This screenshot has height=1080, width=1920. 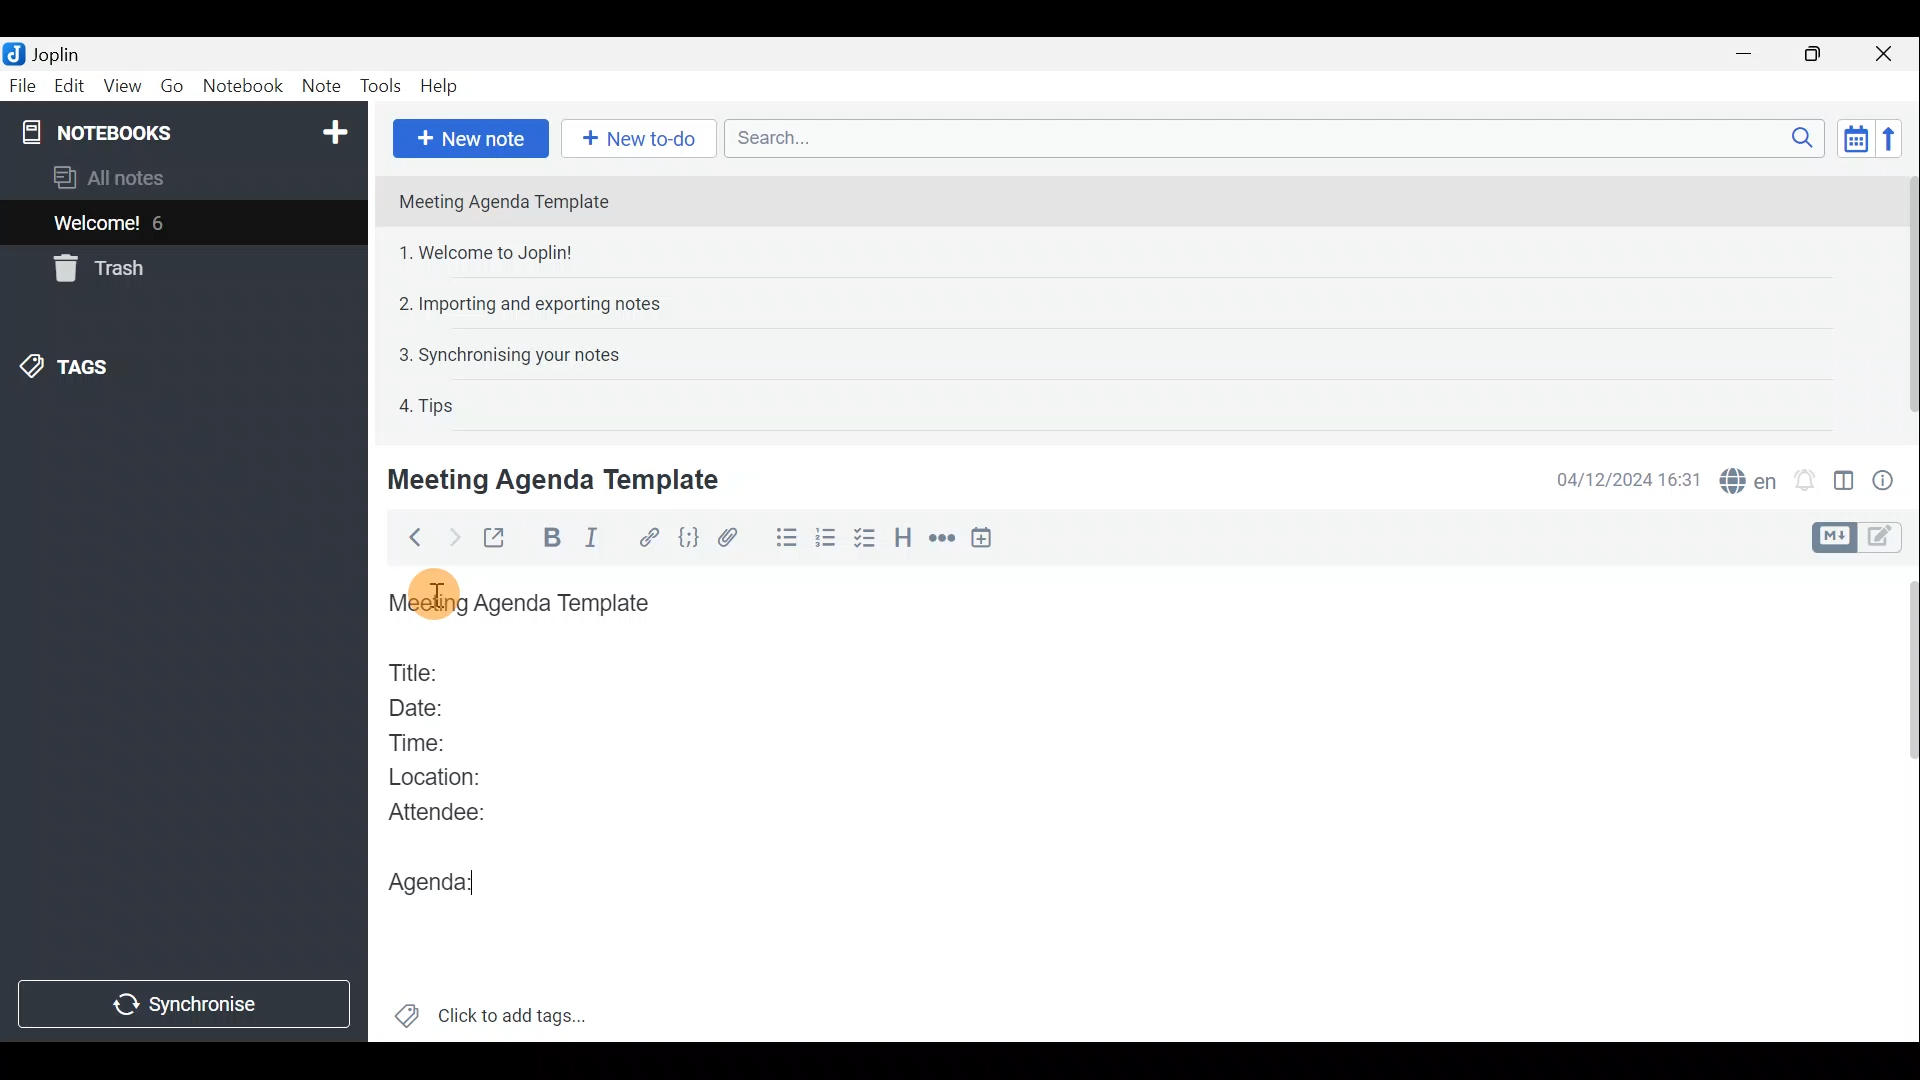 I want to click on Go, so click(x=172, y=84).